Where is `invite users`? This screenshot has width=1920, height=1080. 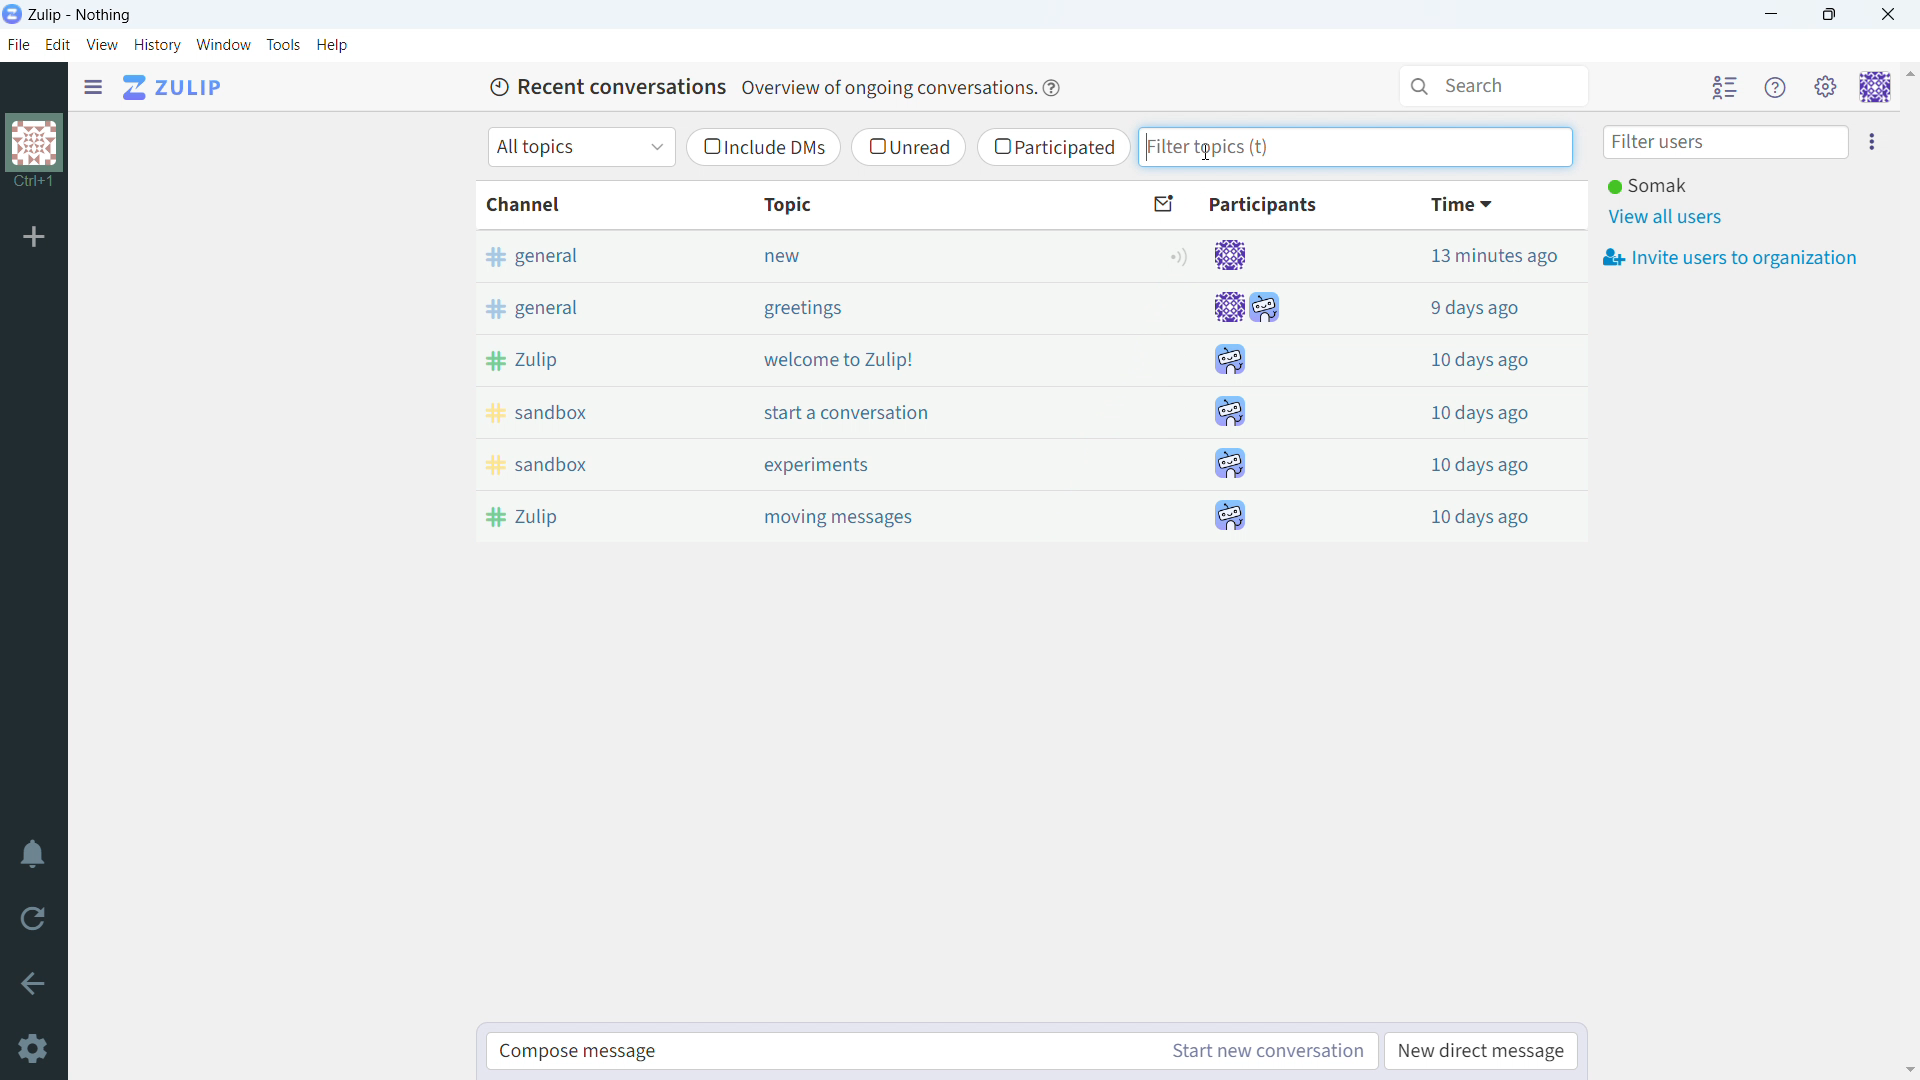 invite users is located at coordinates (1872, 141).